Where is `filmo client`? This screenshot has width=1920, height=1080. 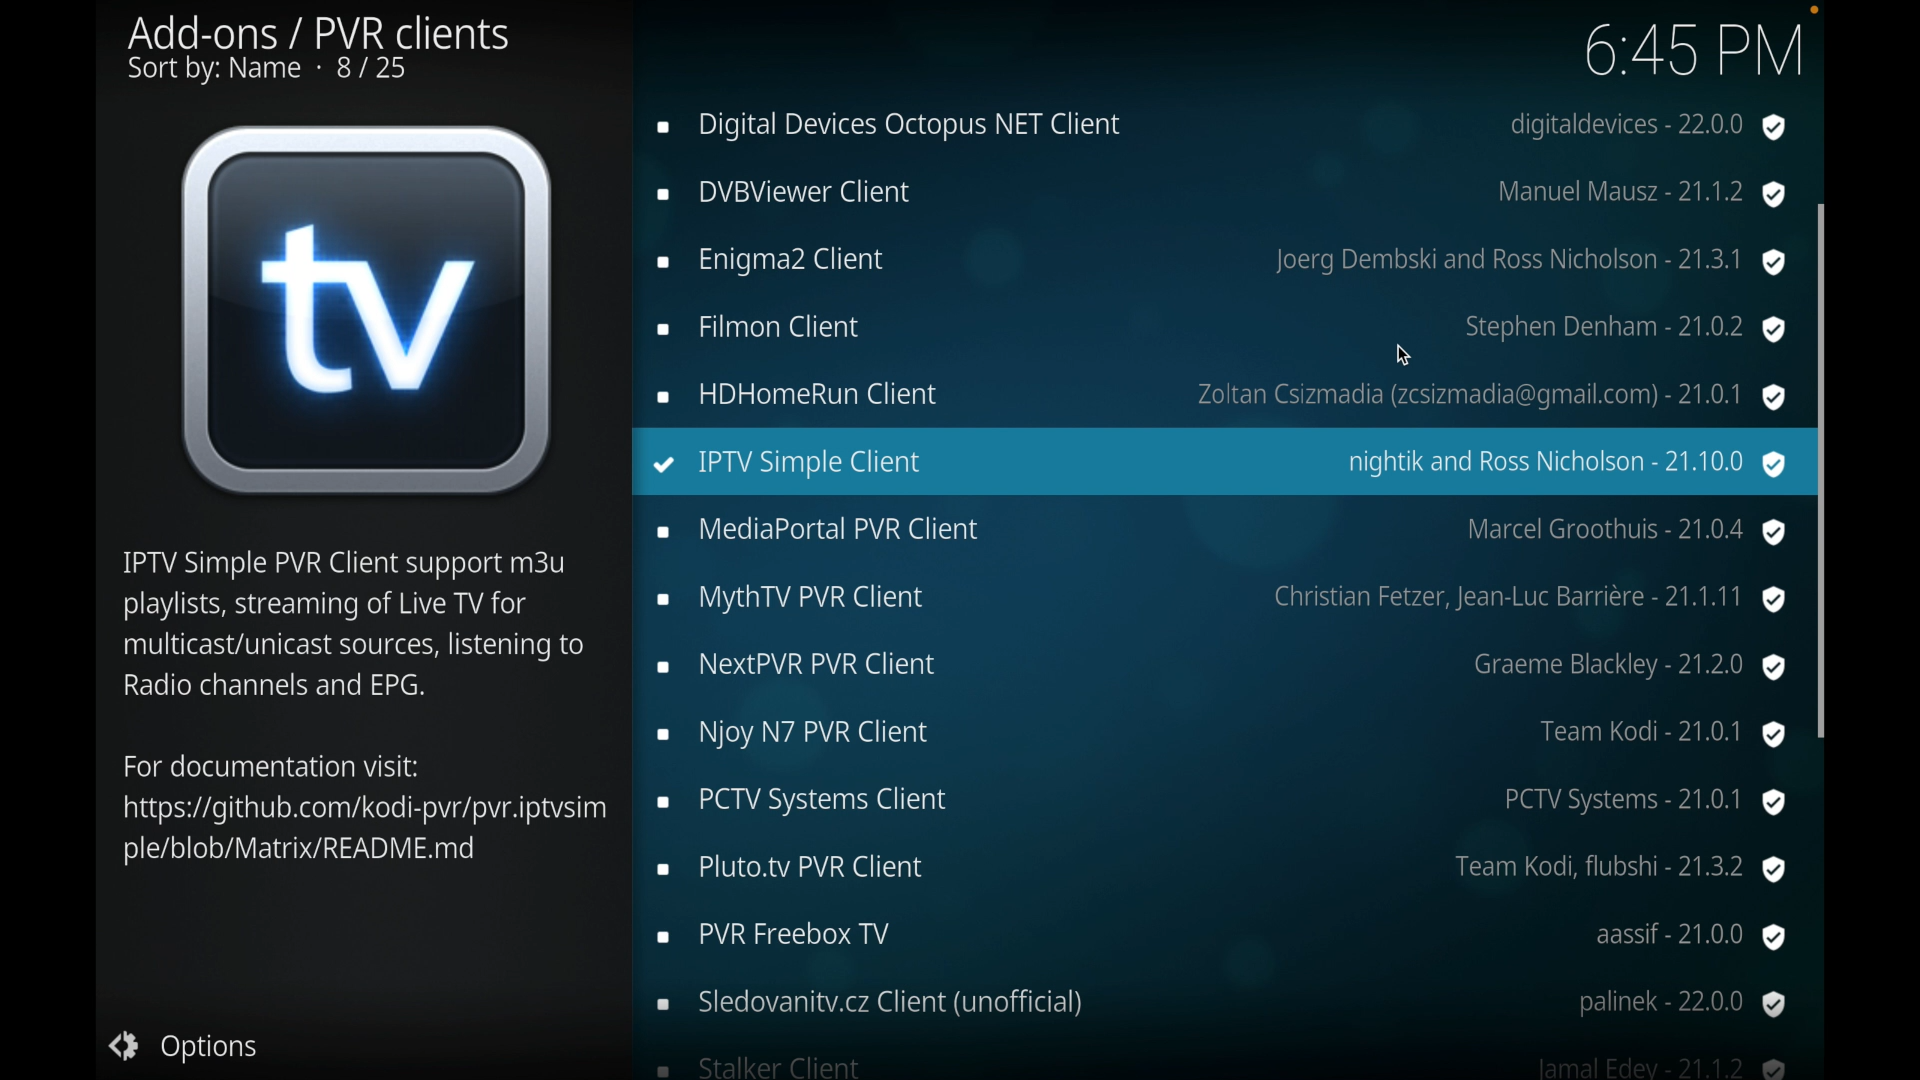 filmo client is located at coordinates (1219, 327).